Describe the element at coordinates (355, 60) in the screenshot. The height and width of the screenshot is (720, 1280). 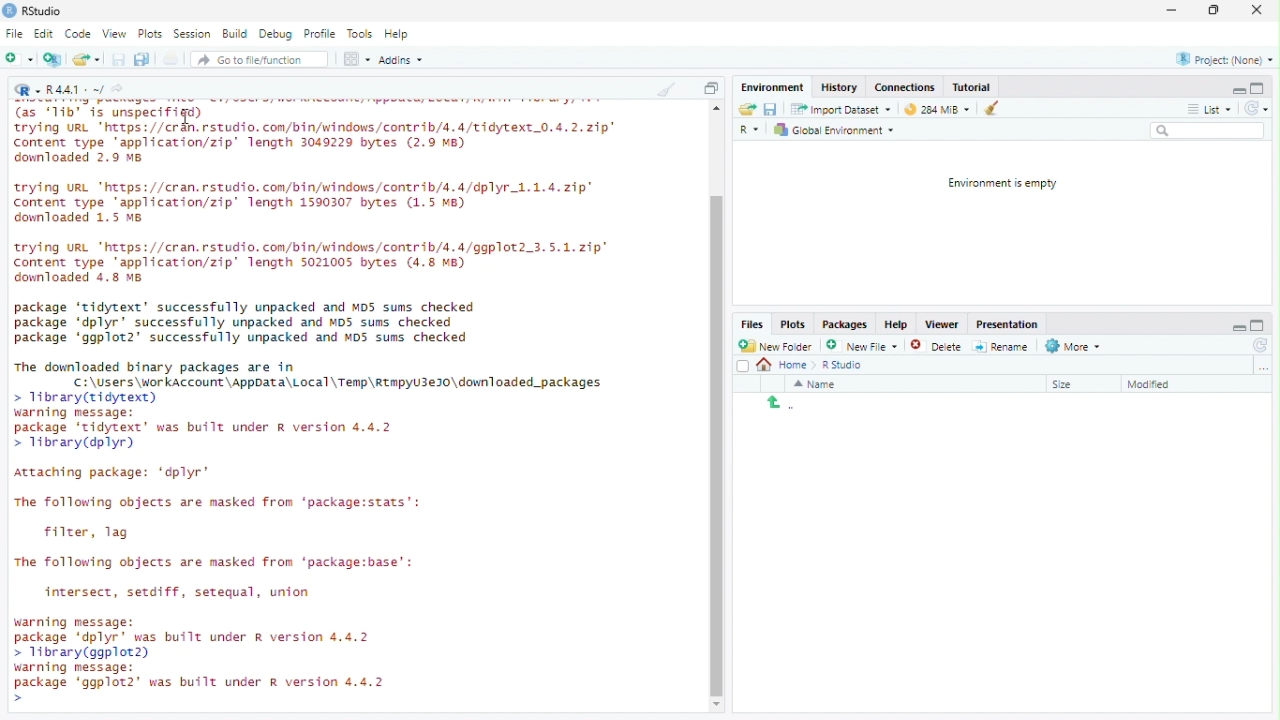
I see `Workspace pane` at that location.